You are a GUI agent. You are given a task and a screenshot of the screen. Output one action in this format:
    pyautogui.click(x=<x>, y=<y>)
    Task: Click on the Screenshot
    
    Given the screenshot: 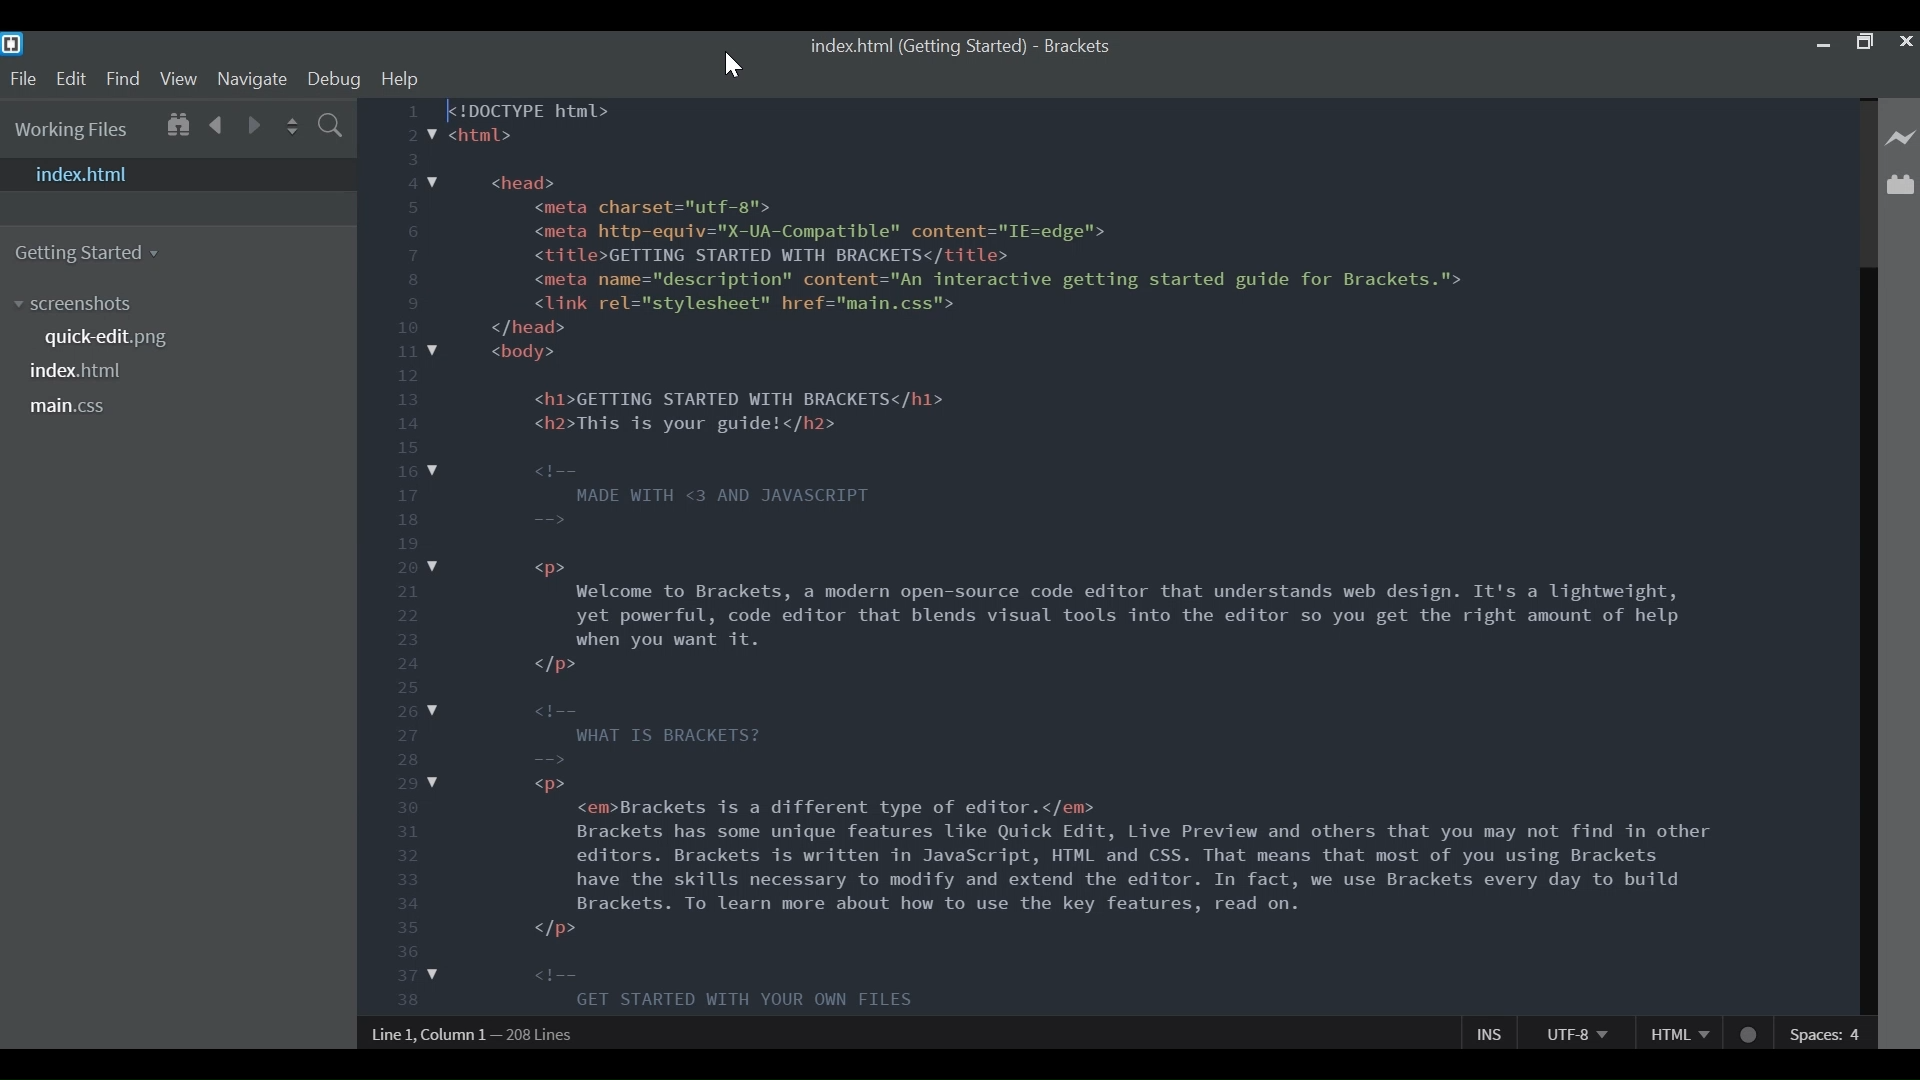 What is the action you would take?
    pyautogui.click(x=187, y=305)
    